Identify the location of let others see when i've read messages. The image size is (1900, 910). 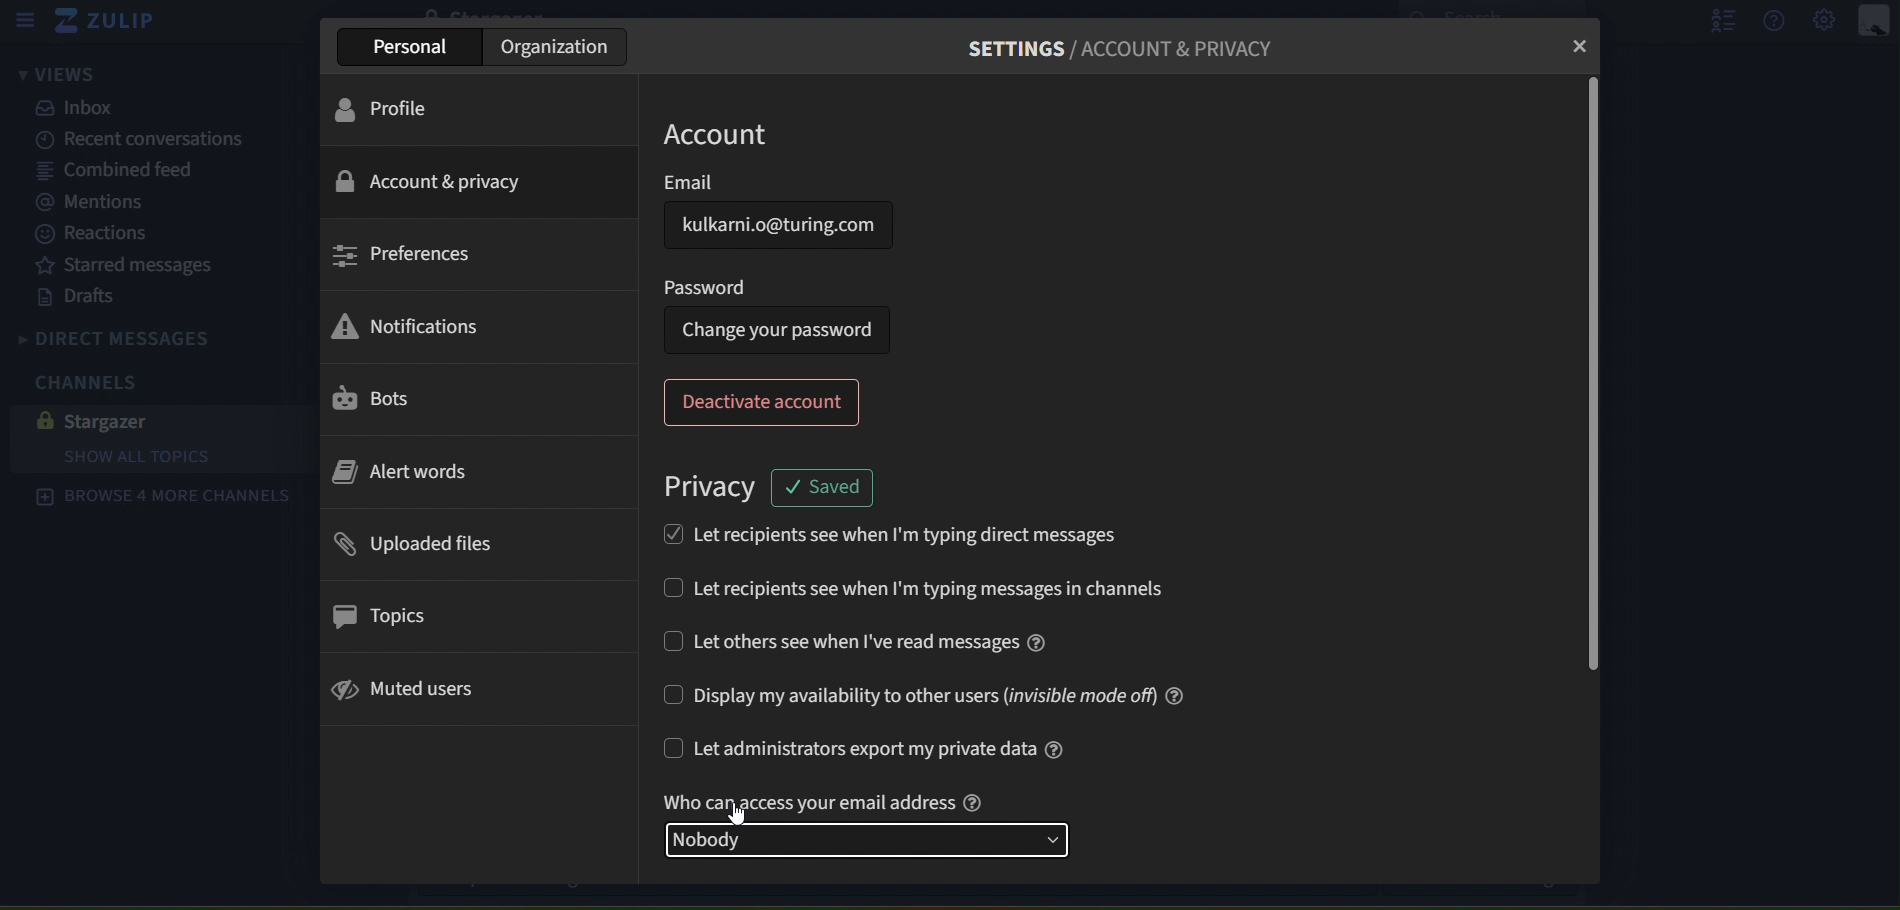
(855, 640).